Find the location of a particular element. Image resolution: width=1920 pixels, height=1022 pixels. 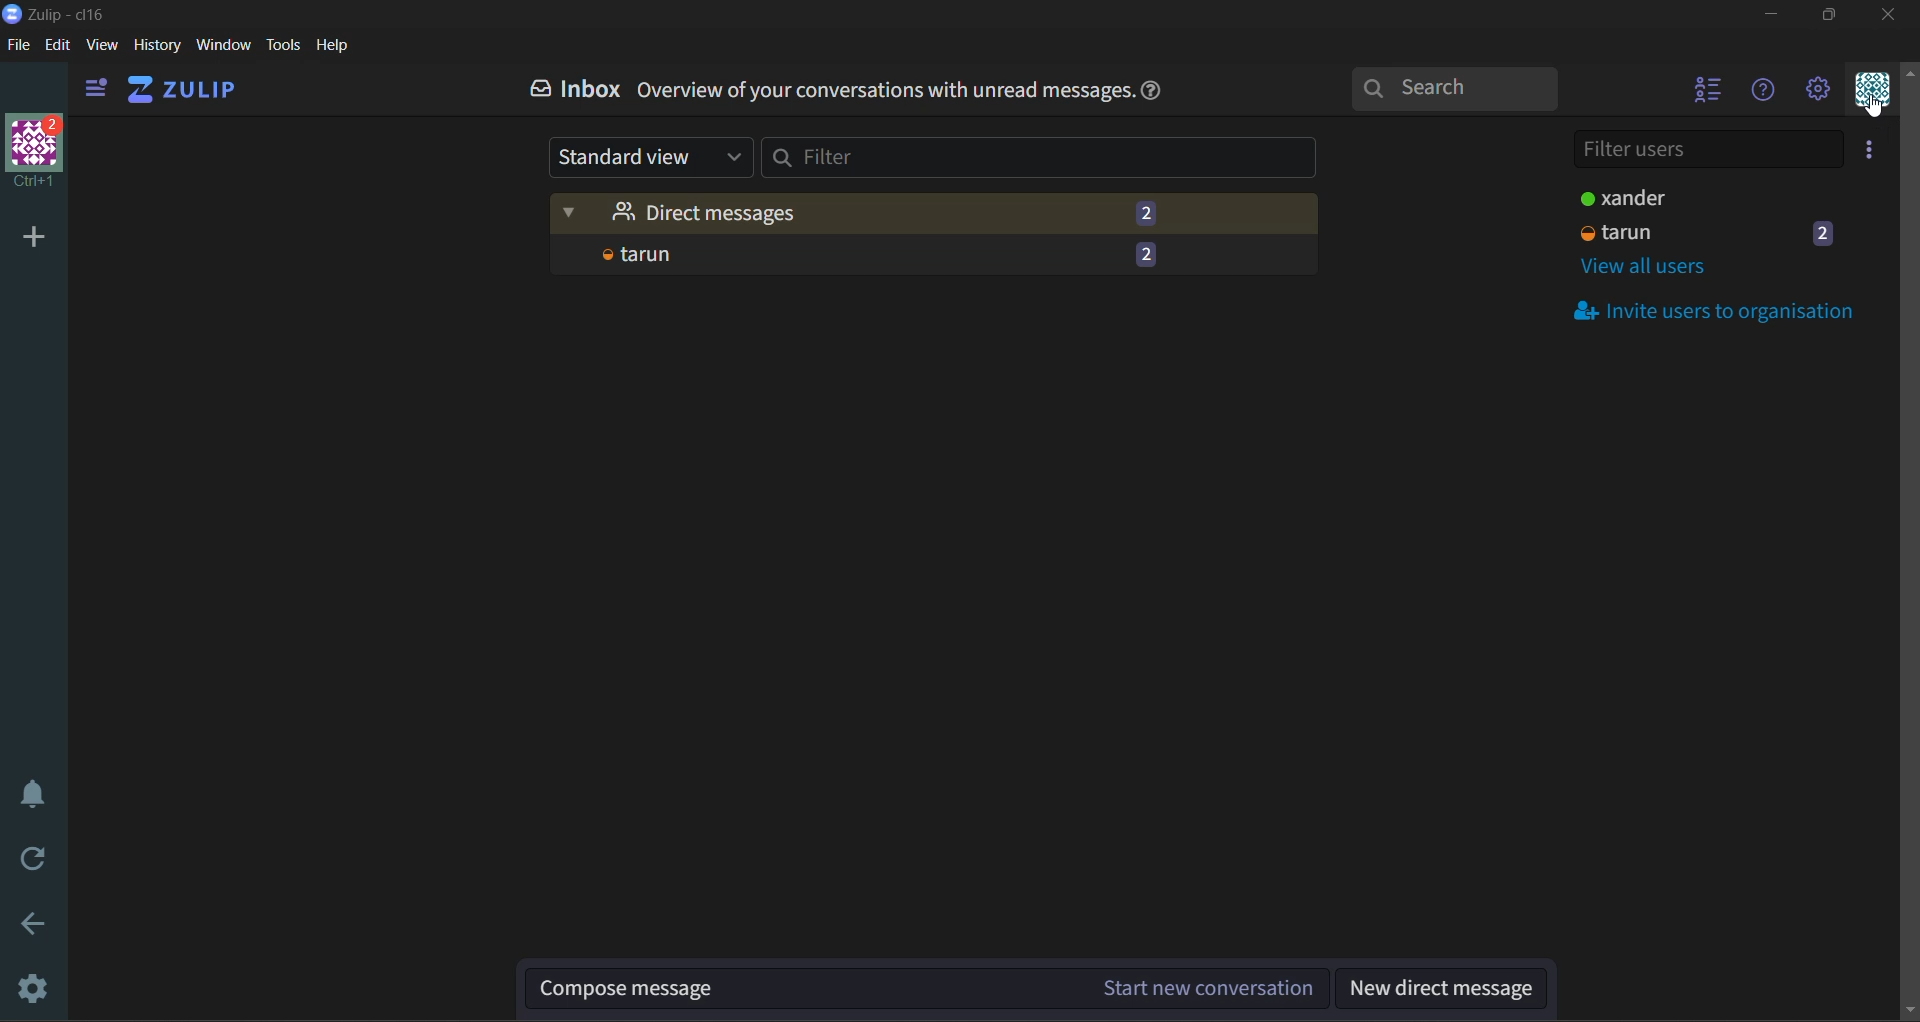

window is located at coordinates (226, 47).